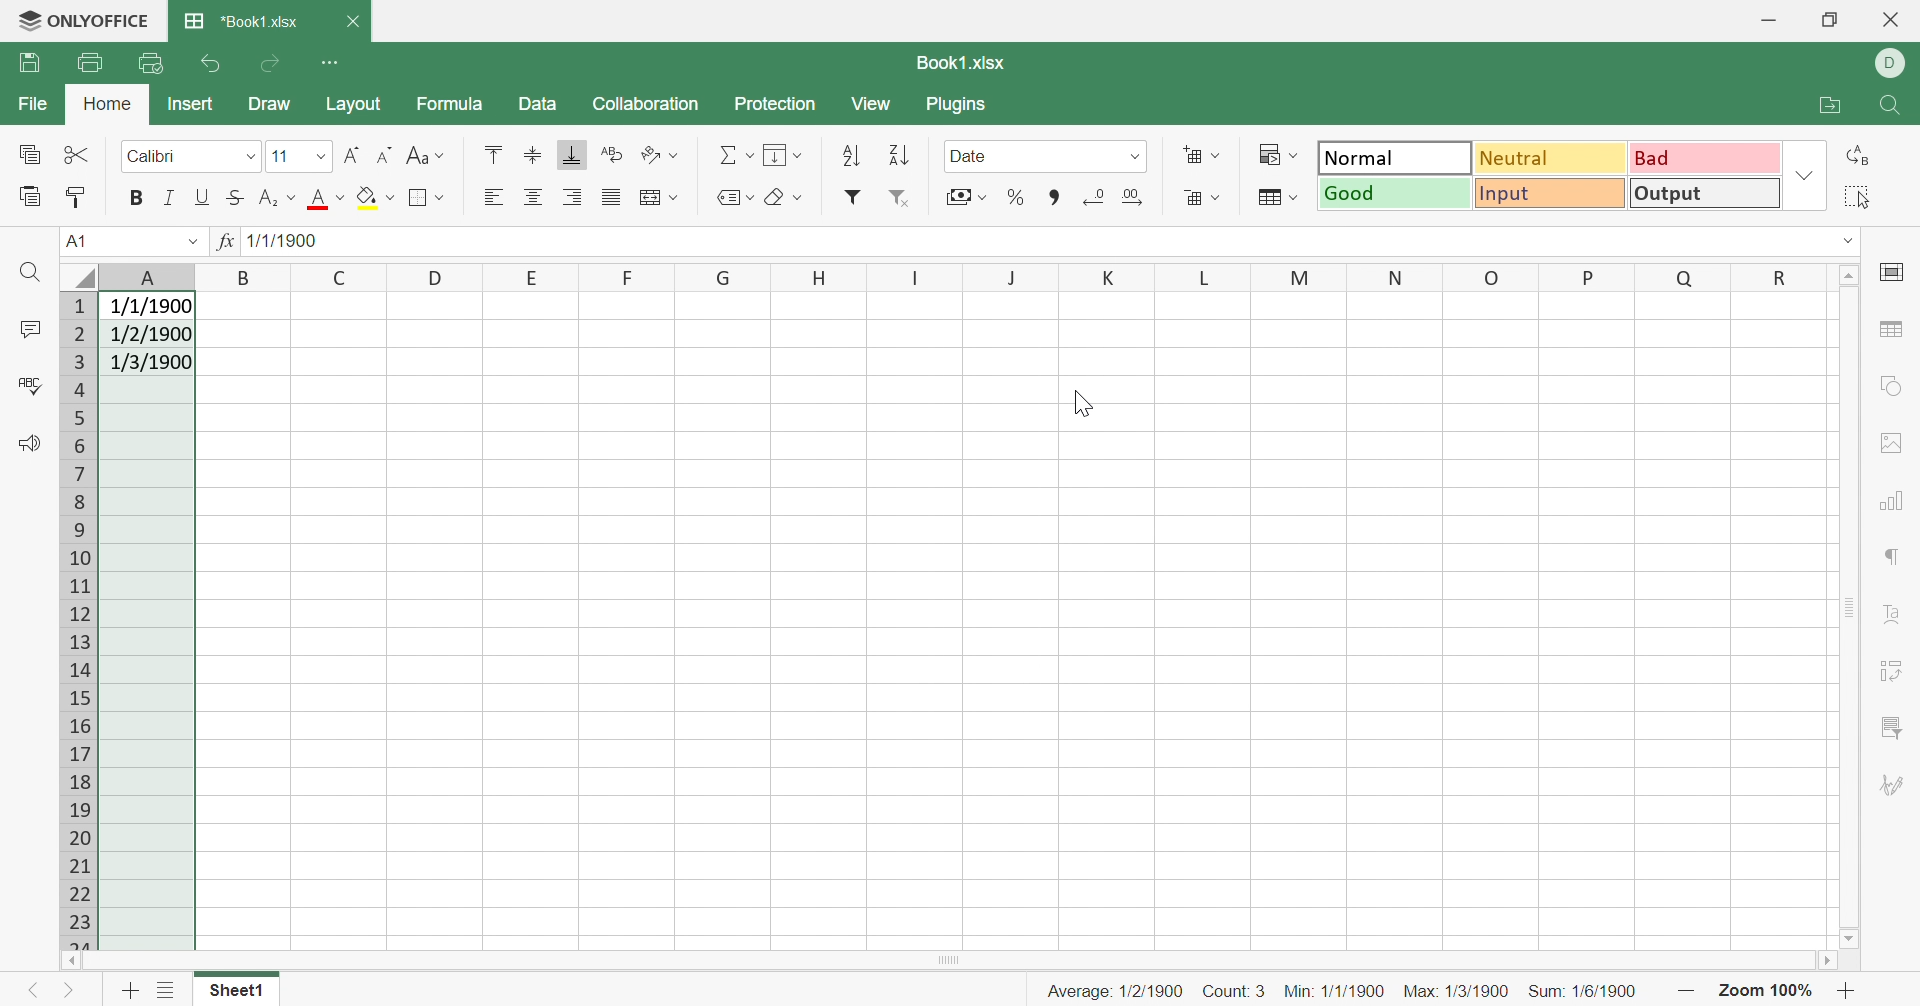  What do you see at coordinates (269, 103) in the screenshot?
I see `Draw` at bounding box center [269, 103].